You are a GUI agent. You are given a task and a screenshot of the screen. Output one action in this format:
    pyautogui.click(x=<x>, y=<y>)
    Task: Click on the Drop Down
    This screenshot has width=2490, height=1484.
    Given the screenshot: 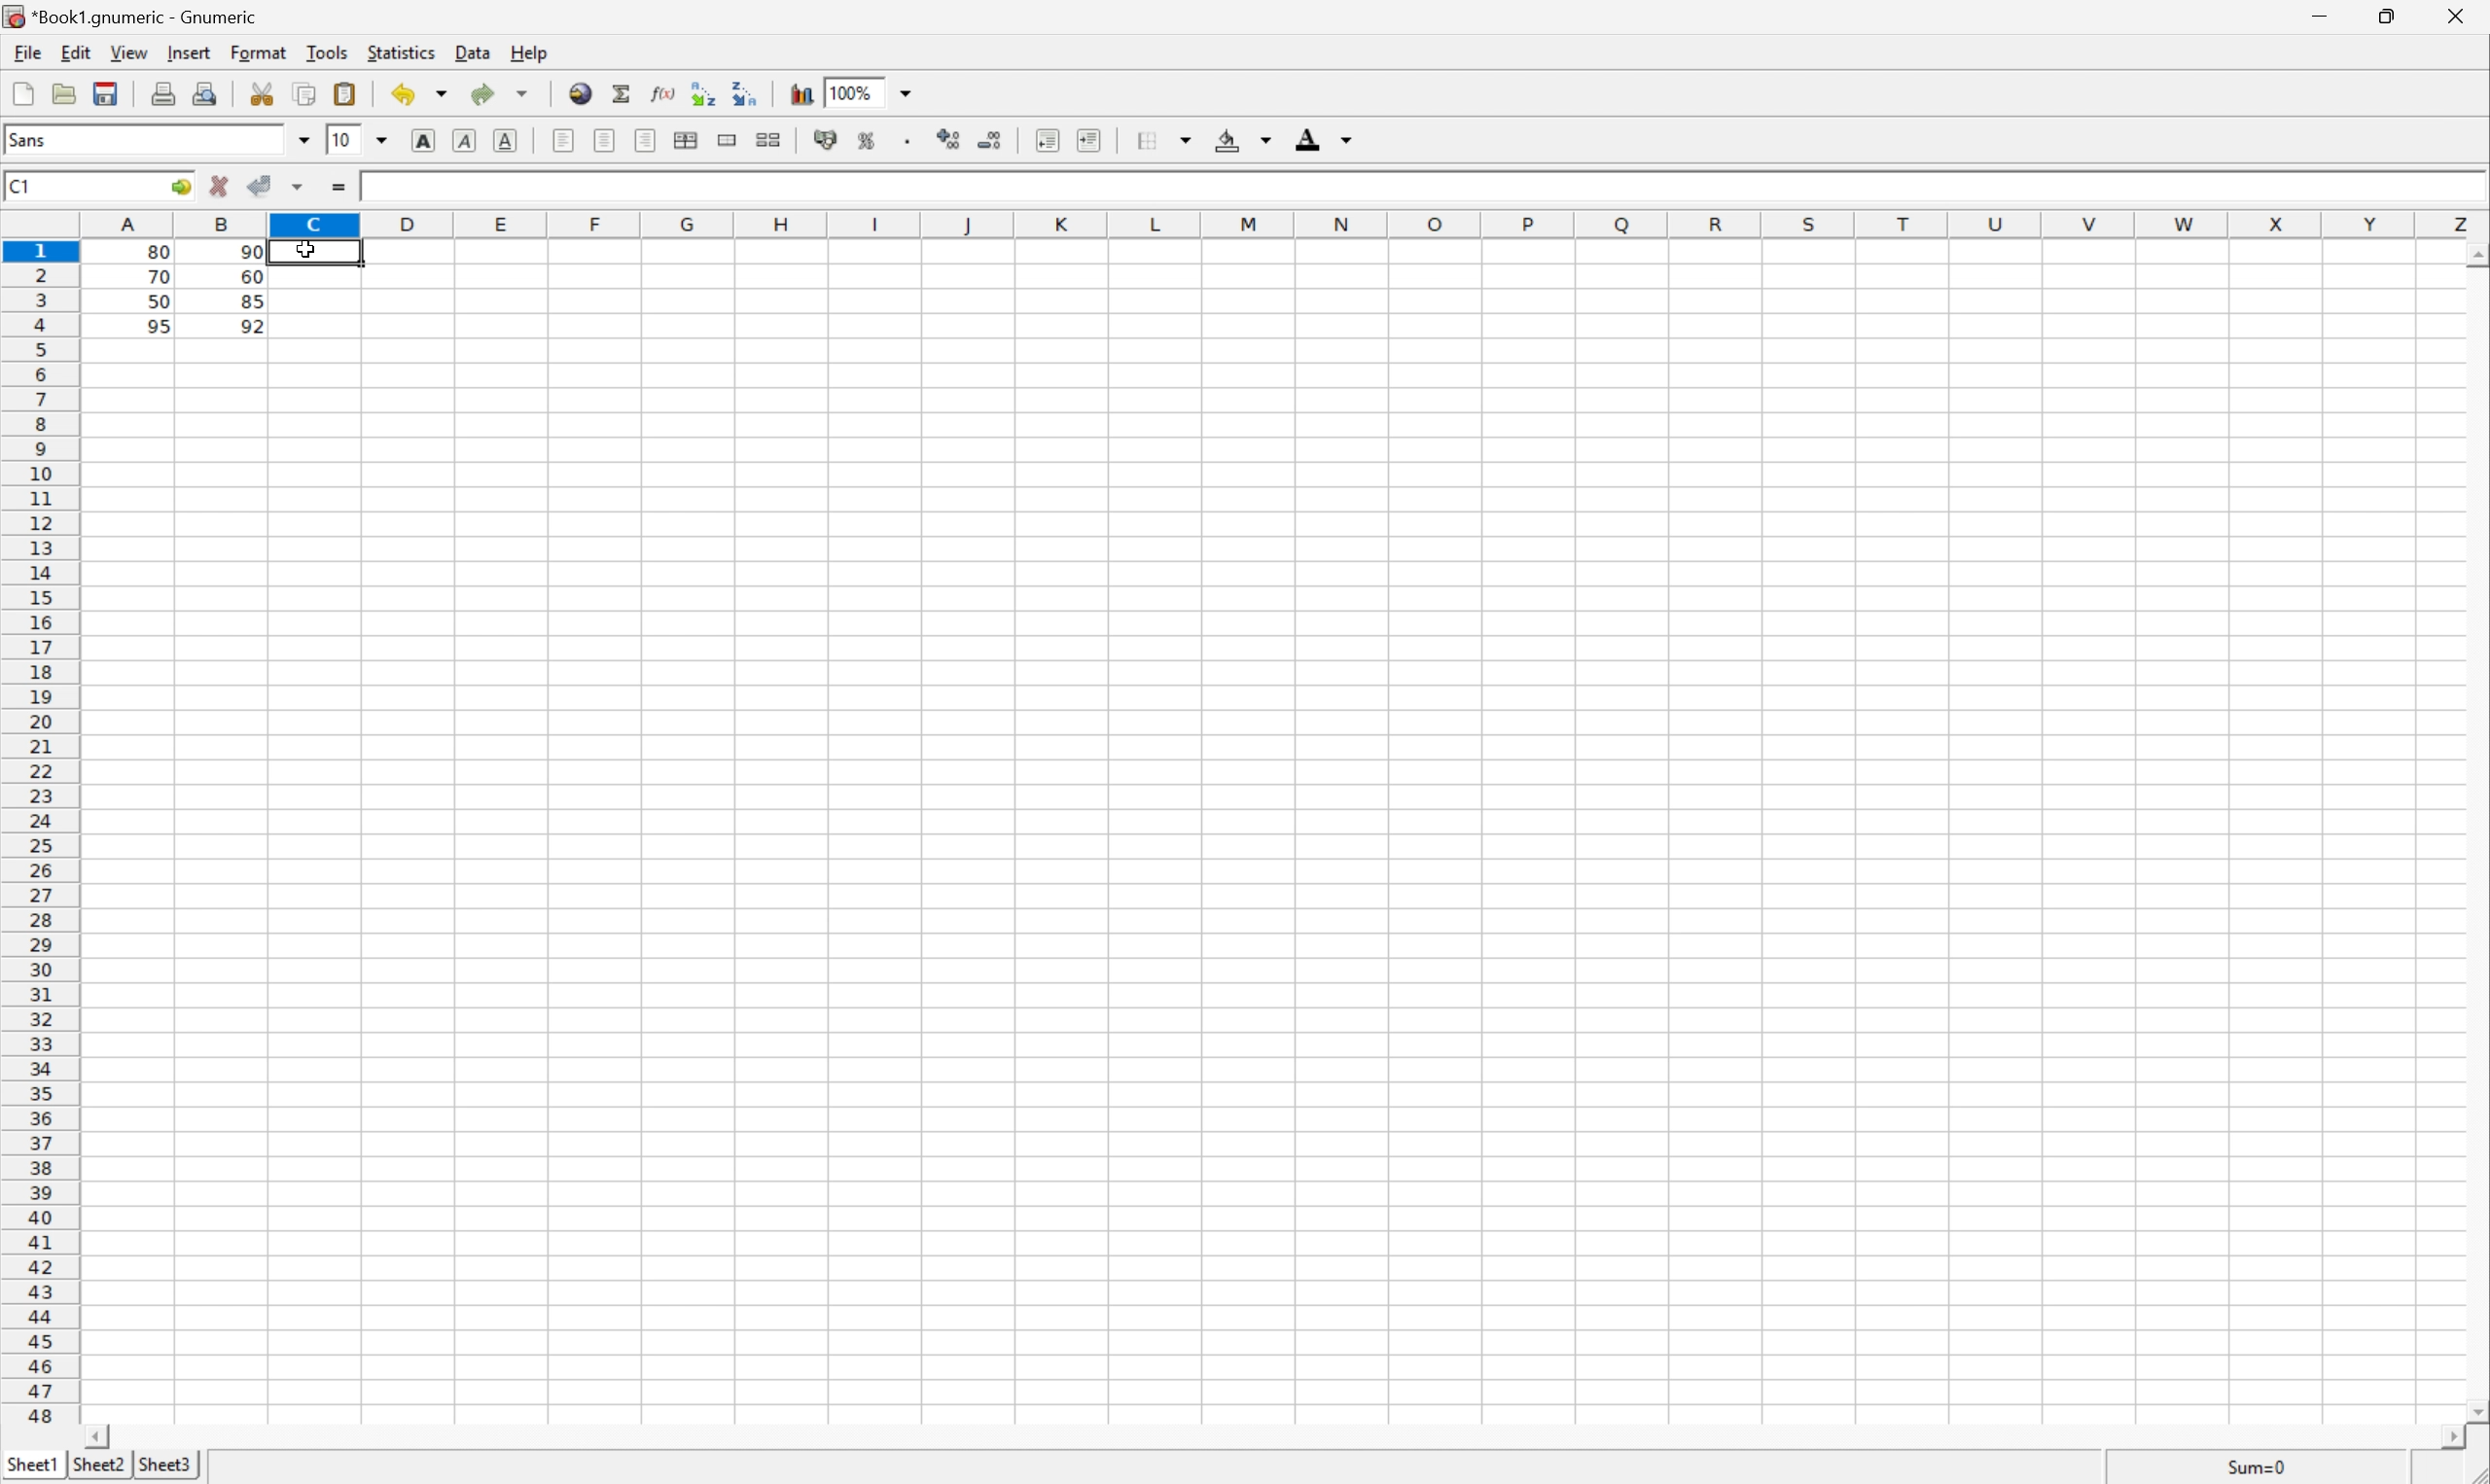 What is the action you would take?
    pyautogui.click(x=388, y=140)
    